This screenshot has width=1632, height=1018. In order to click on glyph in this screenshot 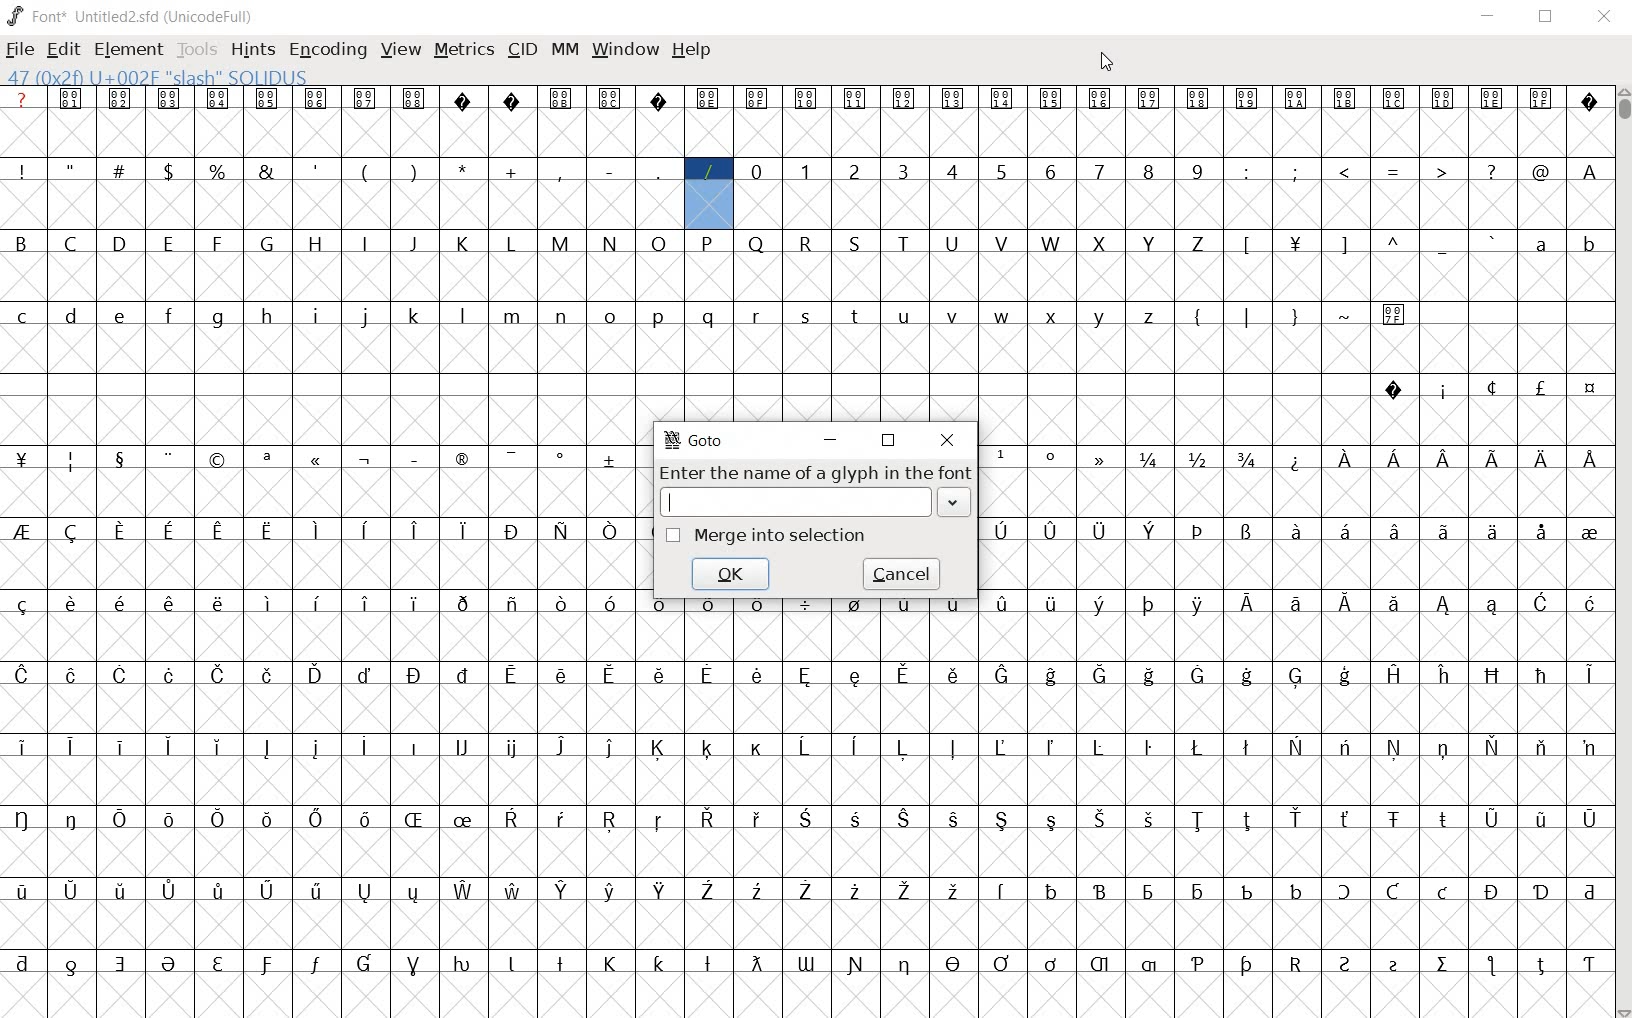, I will do `click(413, 819)`.